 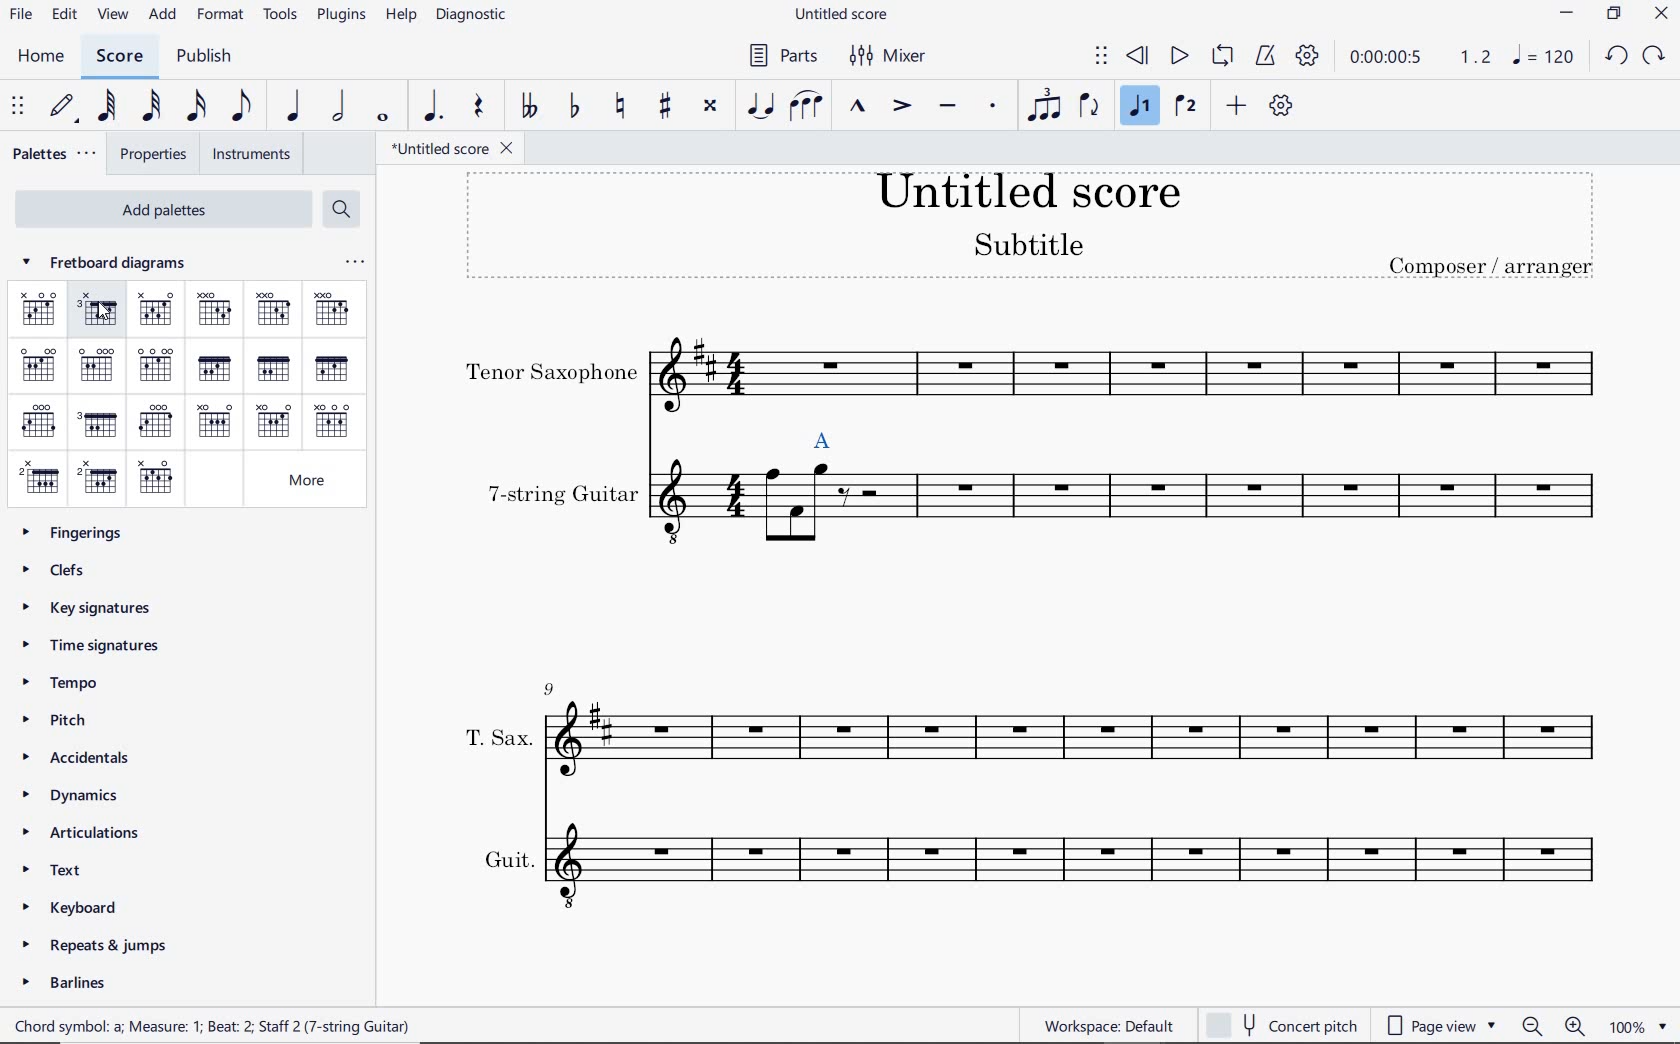 I want to click on FILE NAME, so click(x=847, y=15).